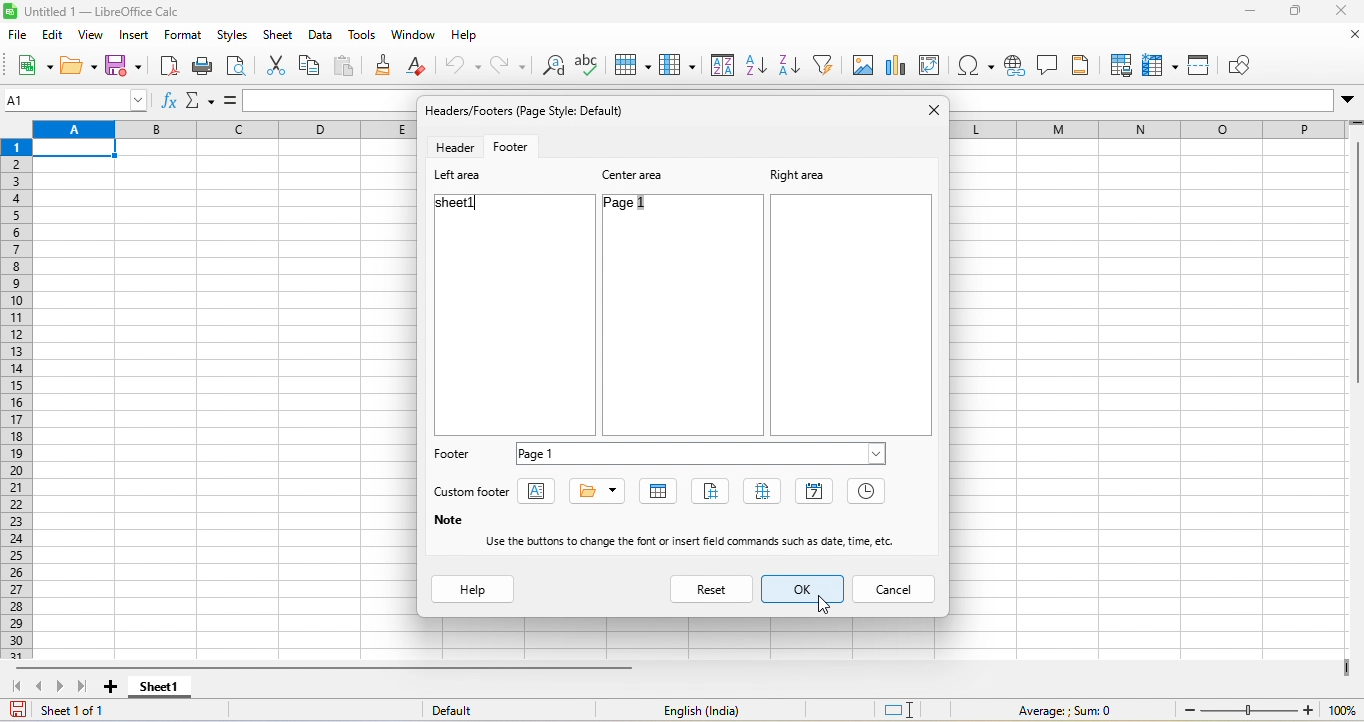 The image size is (1364, 722). What do you see at coordinates (233, 38) in the screenshot?
I see `styles` at bounding box center [233, 38].